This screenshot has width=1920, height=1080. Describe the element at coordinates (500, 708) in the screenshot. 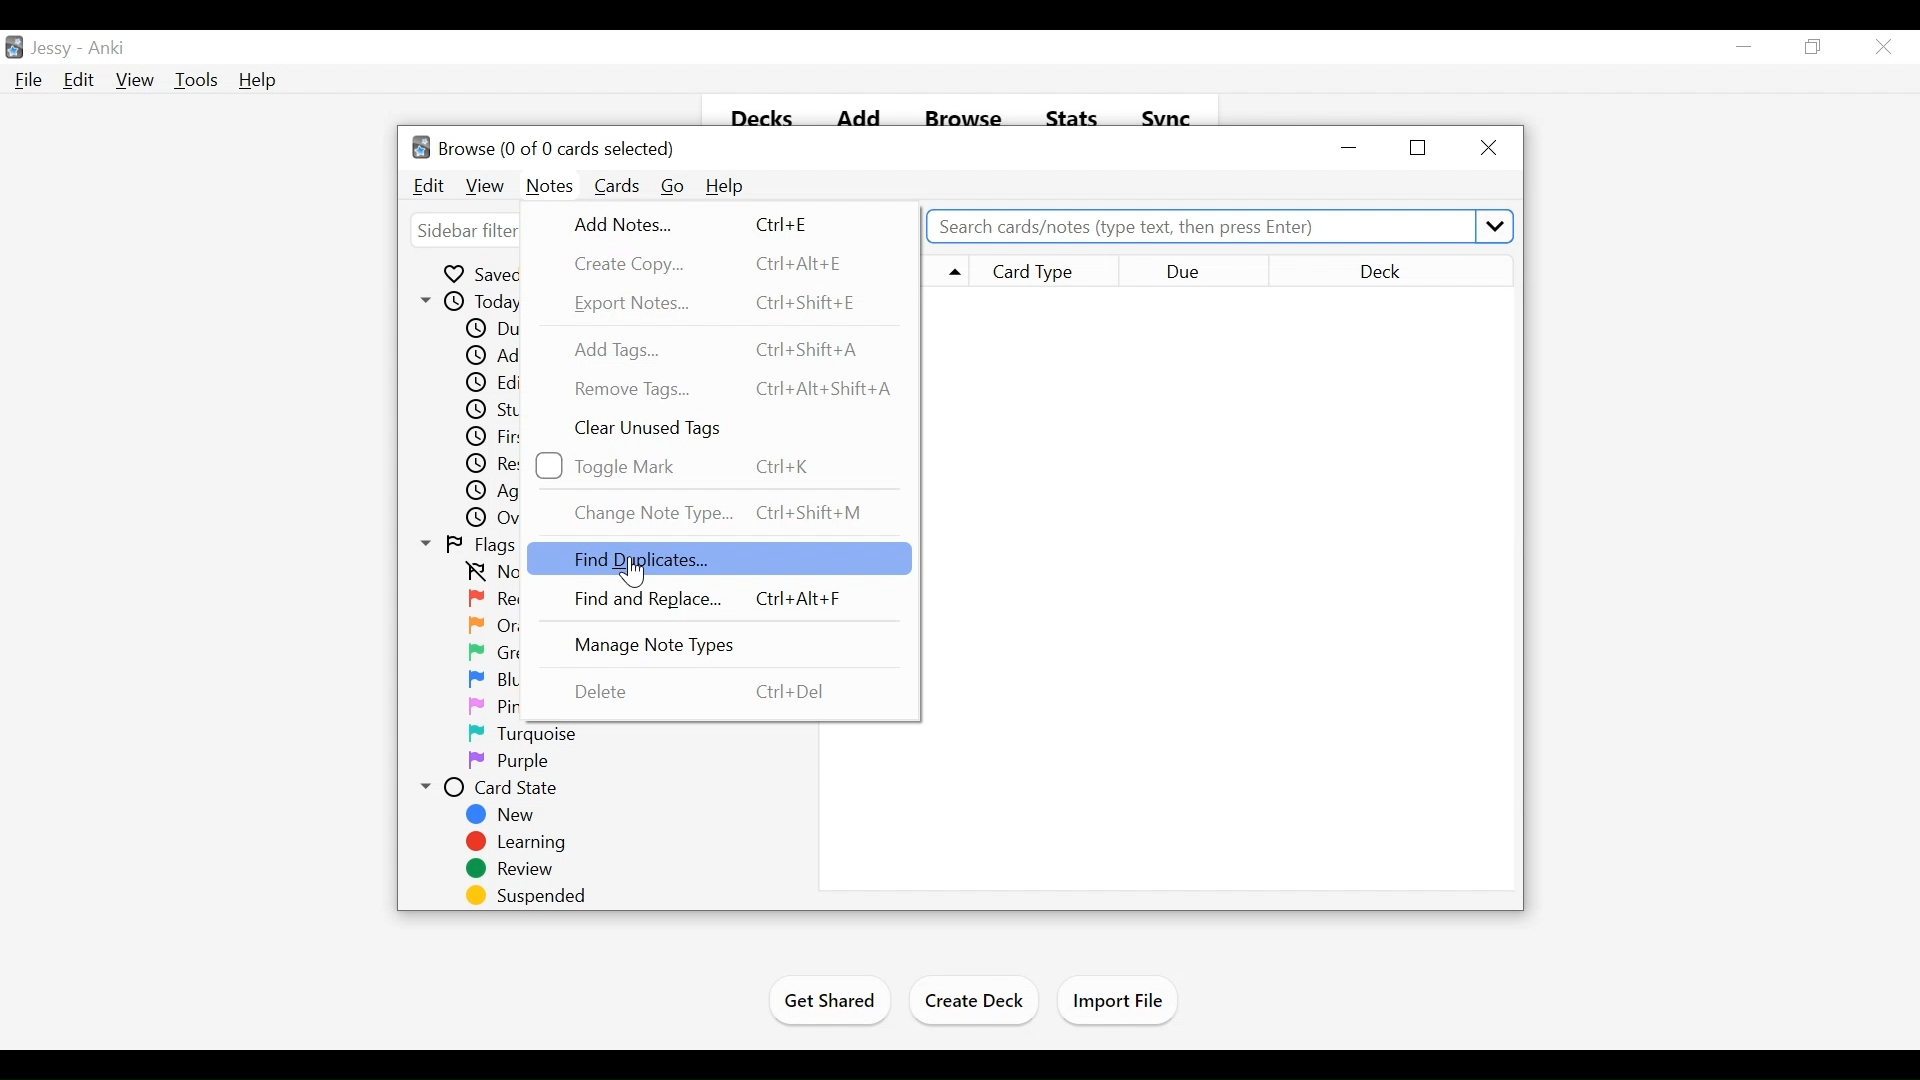

I see `Pink` at that location.